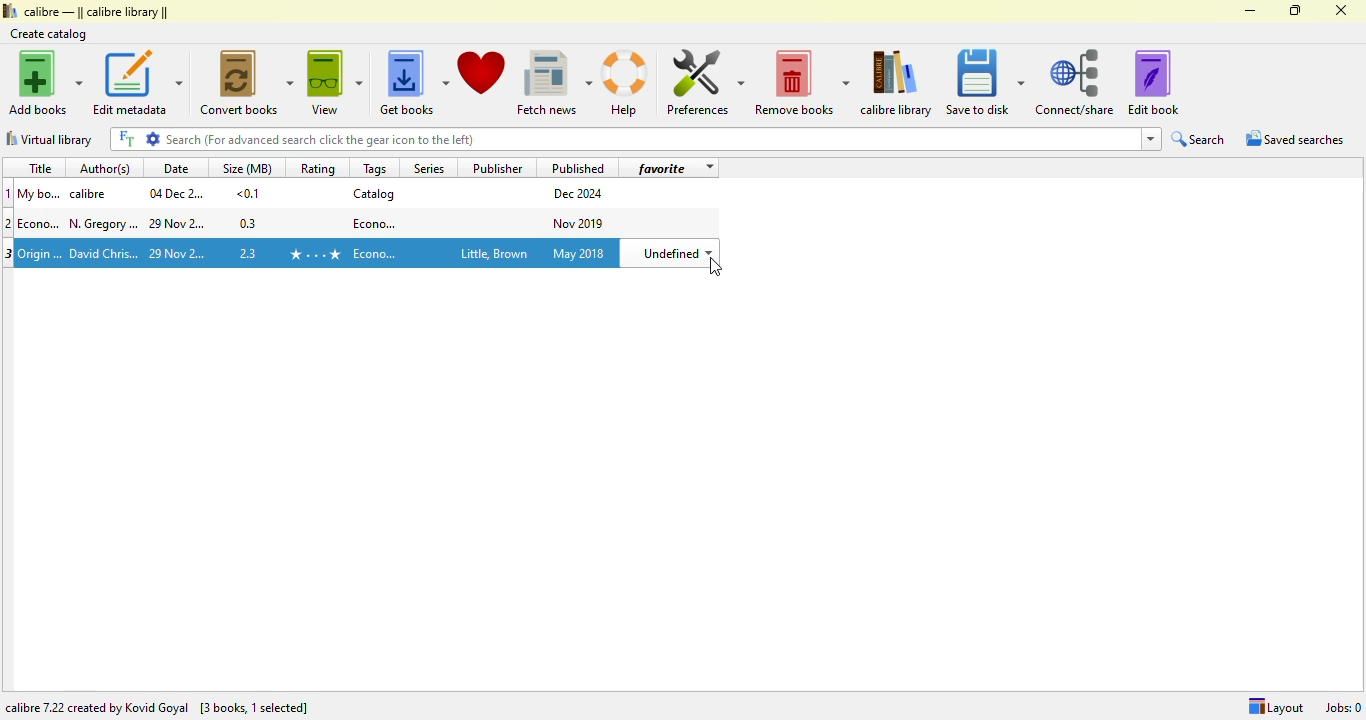 The image size is (1366, 720). What do you see at coordinates (897, 83) in the screenshot?
I see `calibre library` at bounding box center [897, 83].